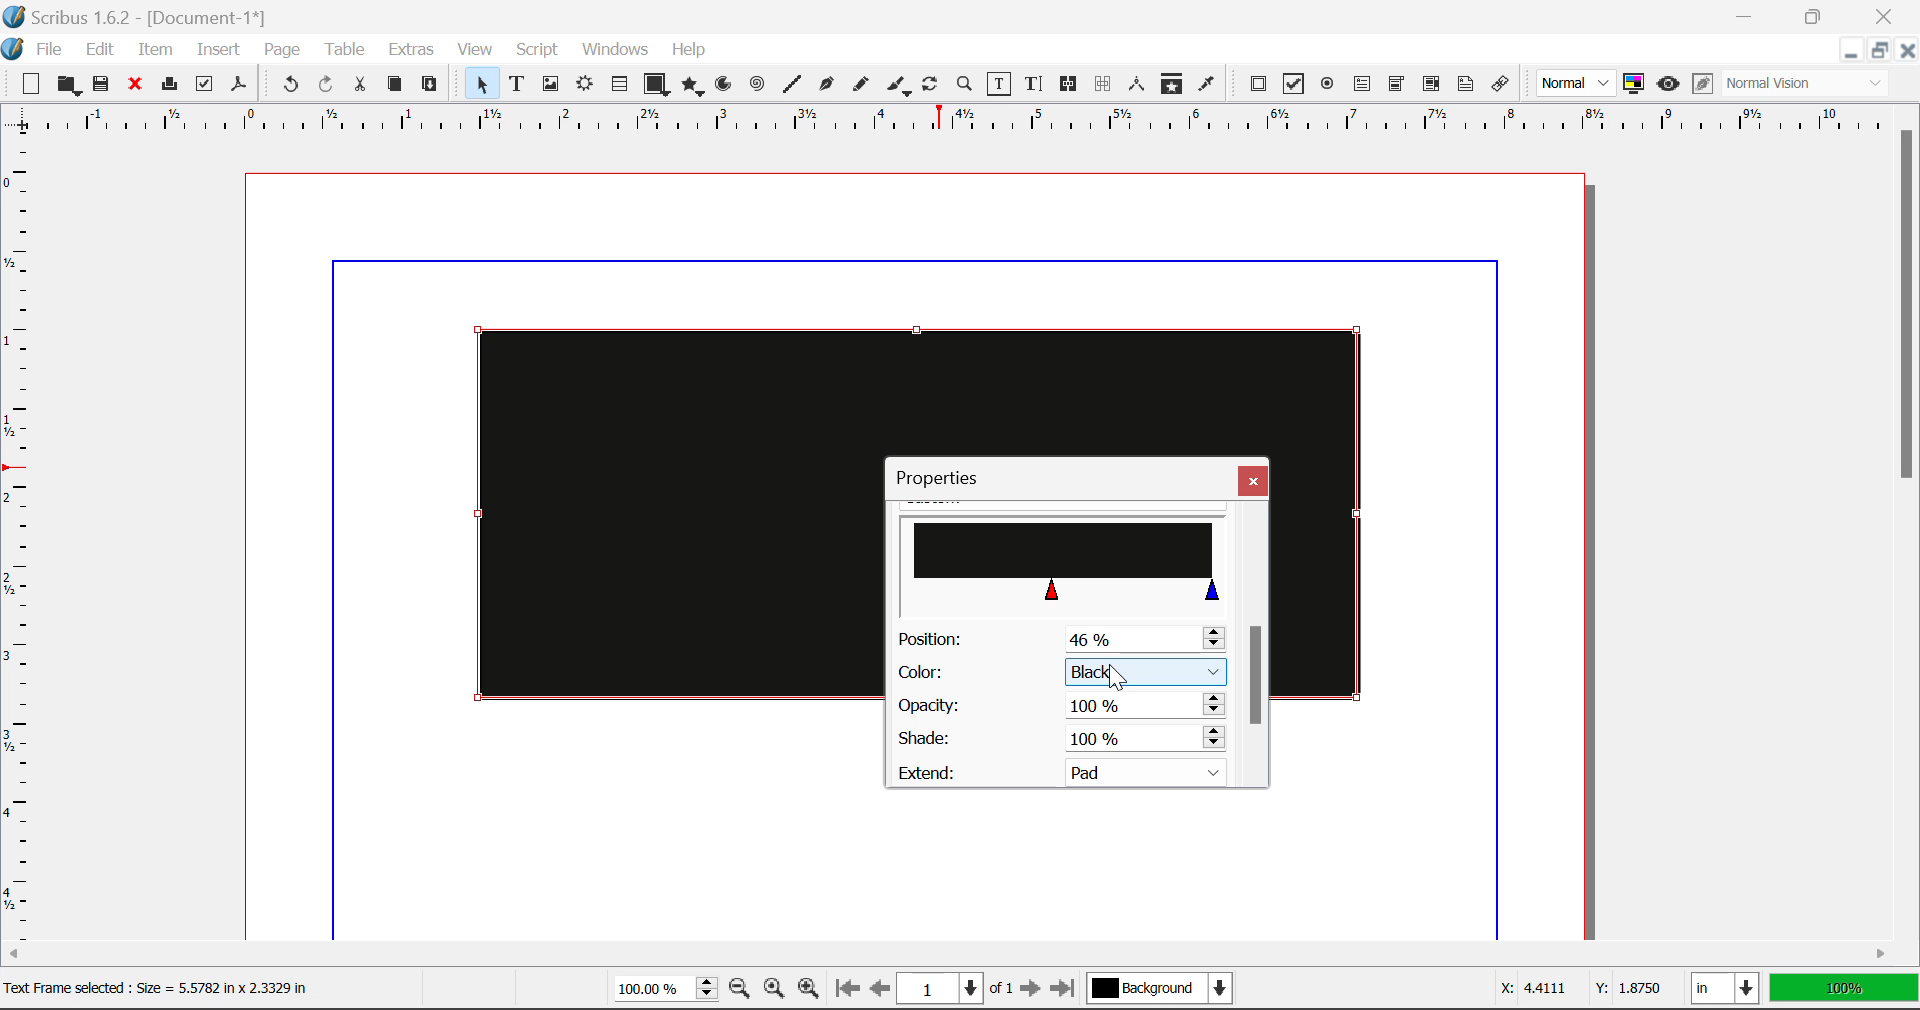 The image size is (1920, 1010). What do you see at coordinates (900, 88) in the screenshot?
I see `Calligraphic Line` at bounding box center [900, 88].